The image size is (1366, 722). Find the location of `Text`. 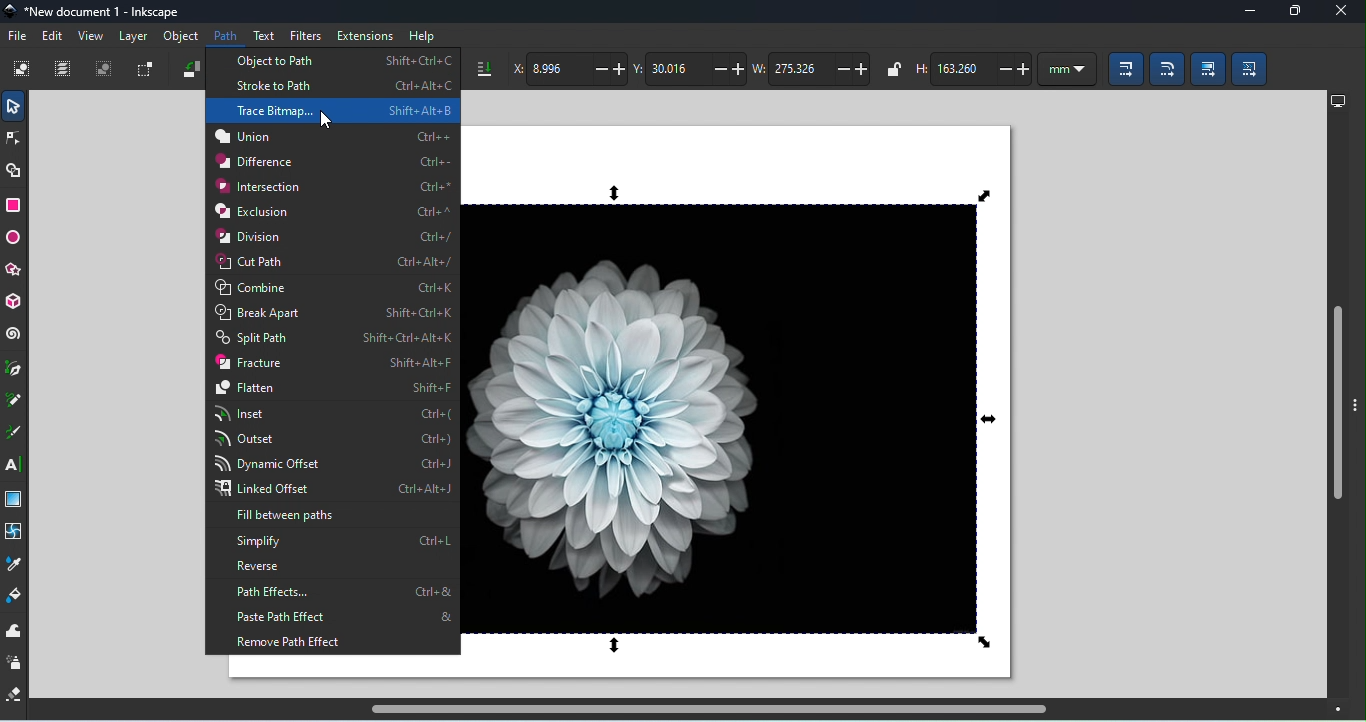

Text is located at coordinates (264, 34).